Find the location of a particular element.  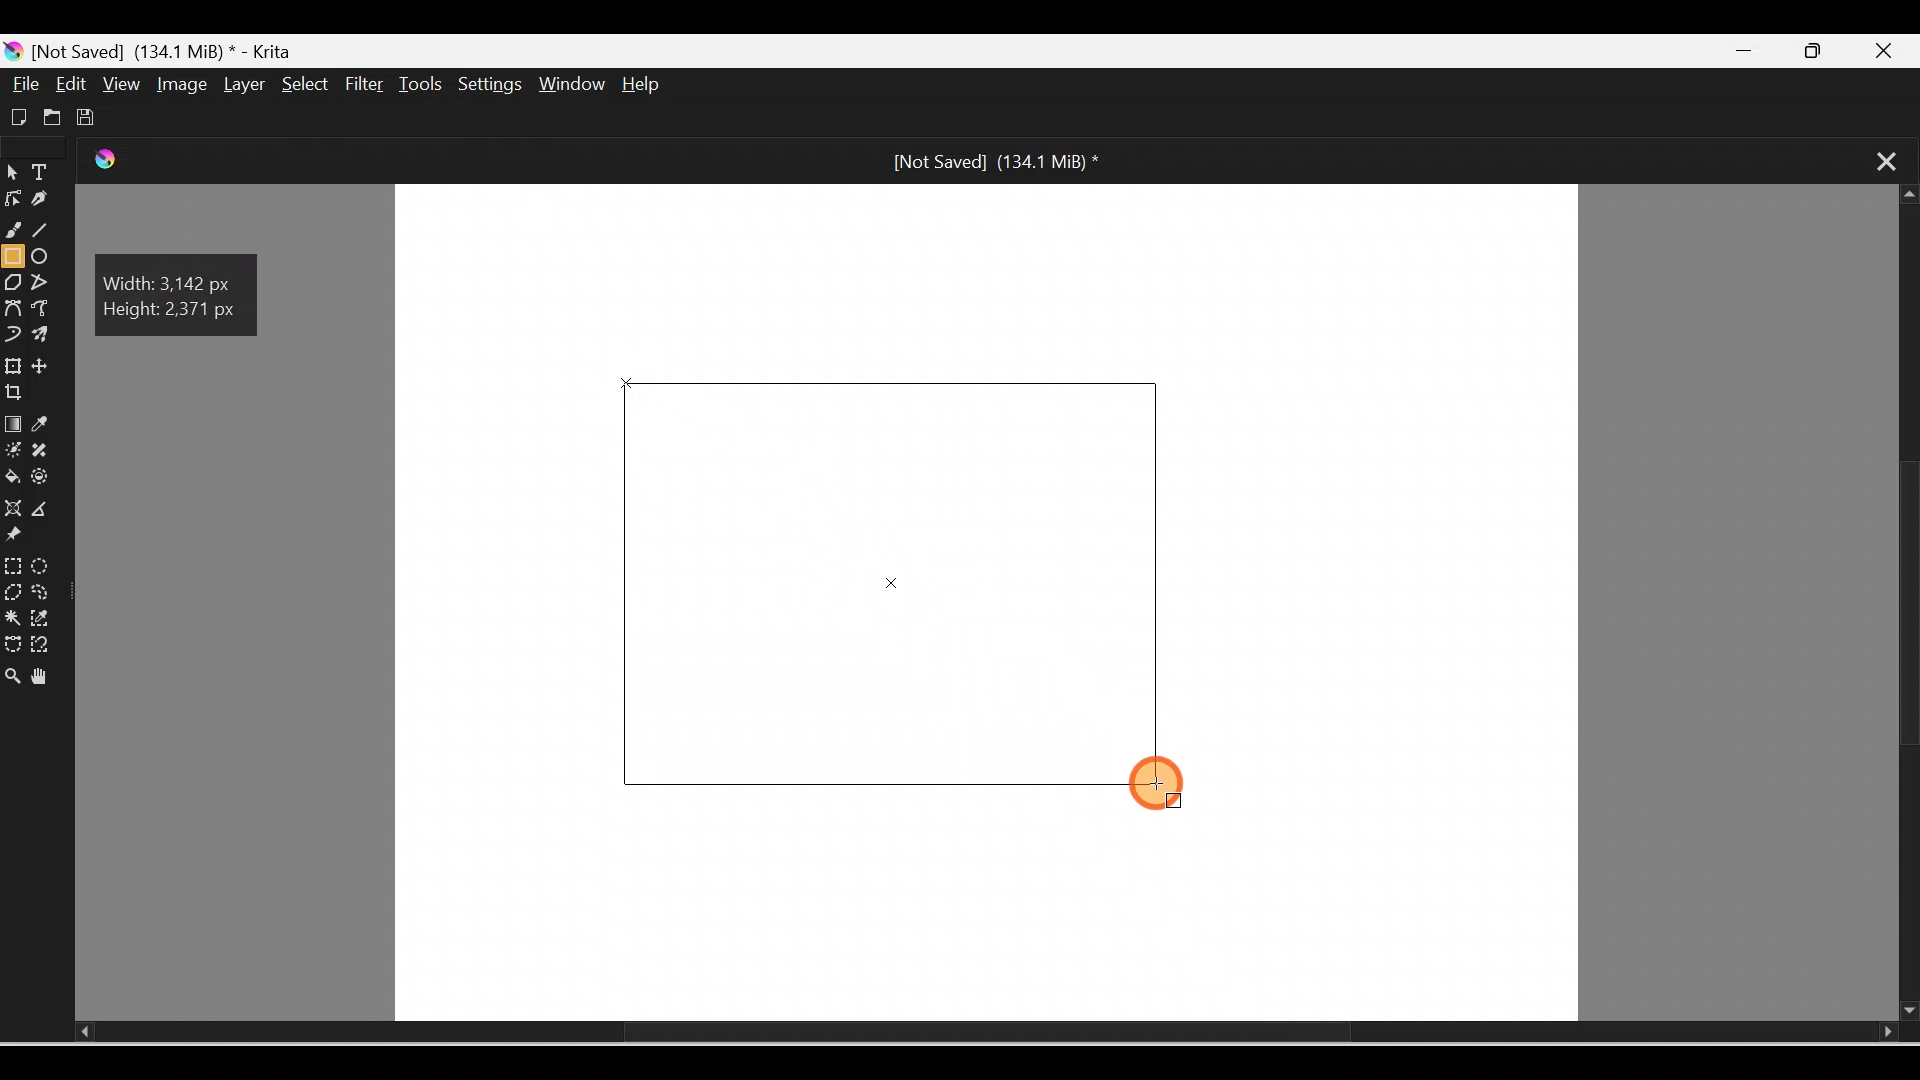

Freehand selection tool is located at coordinates (46, 592).